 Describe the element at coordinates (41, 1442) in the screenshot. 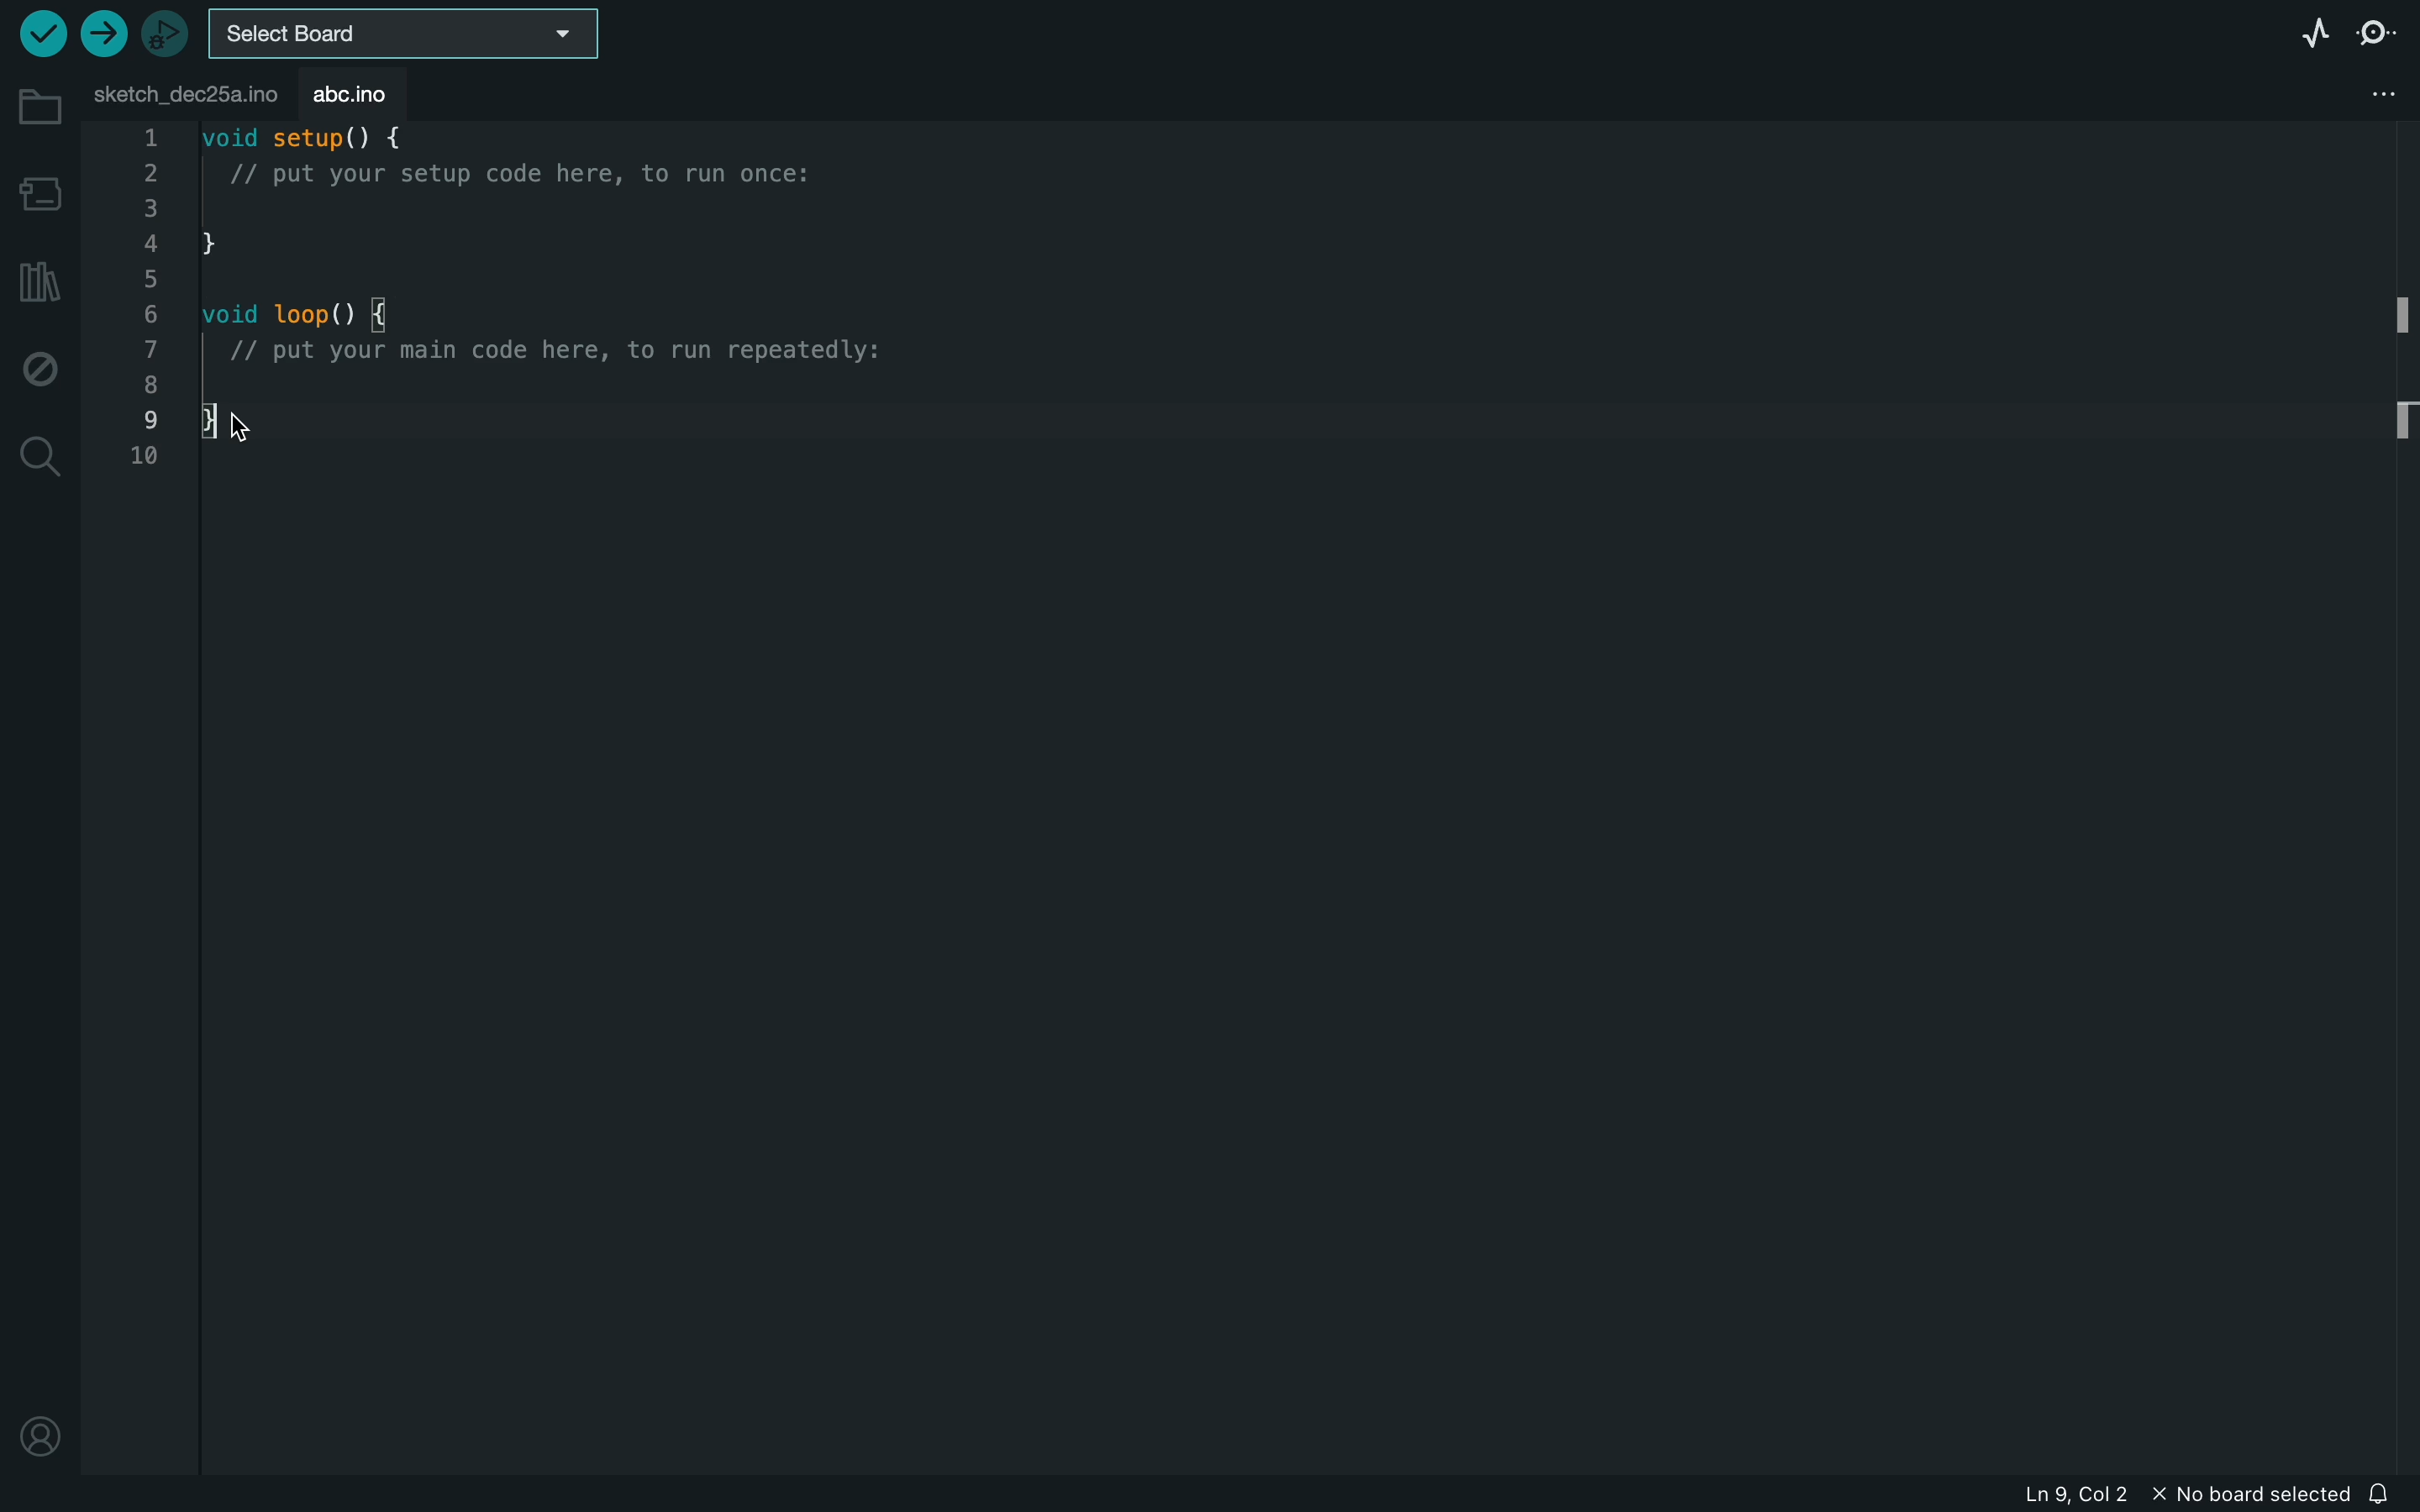

I see `profile` at that location.